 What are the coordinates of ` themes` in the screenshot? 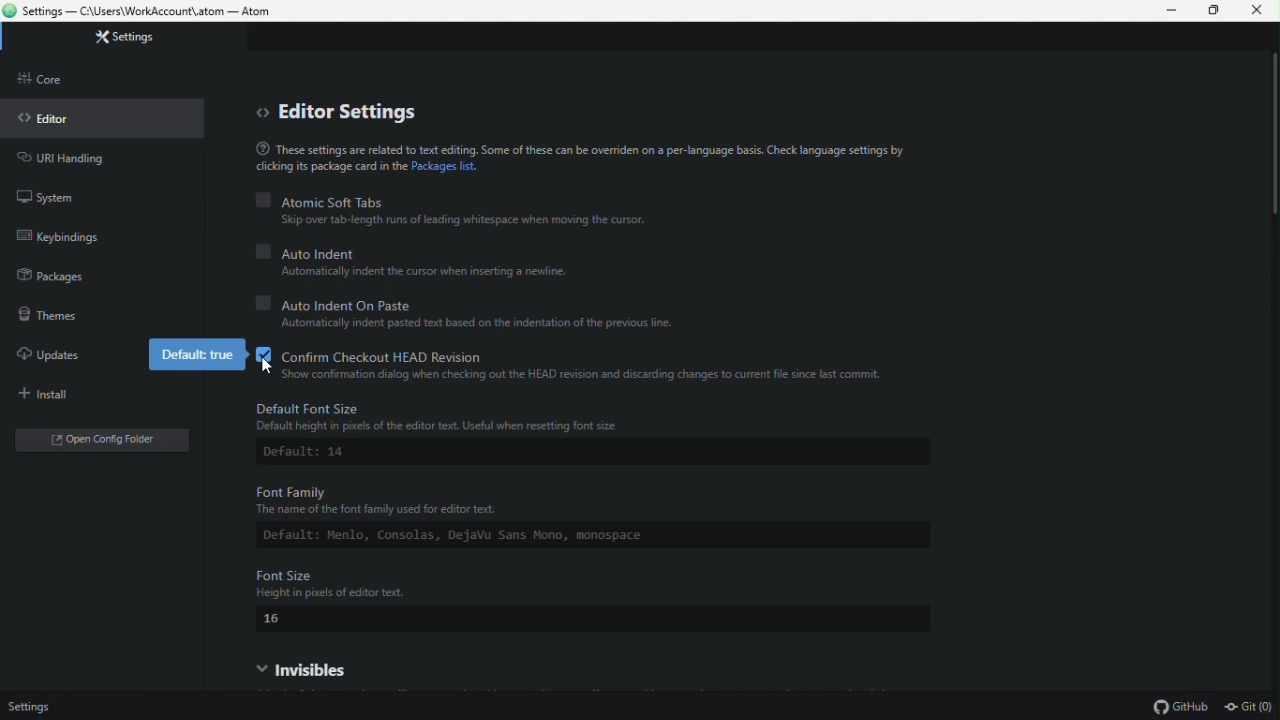 It's located at (55, 318).